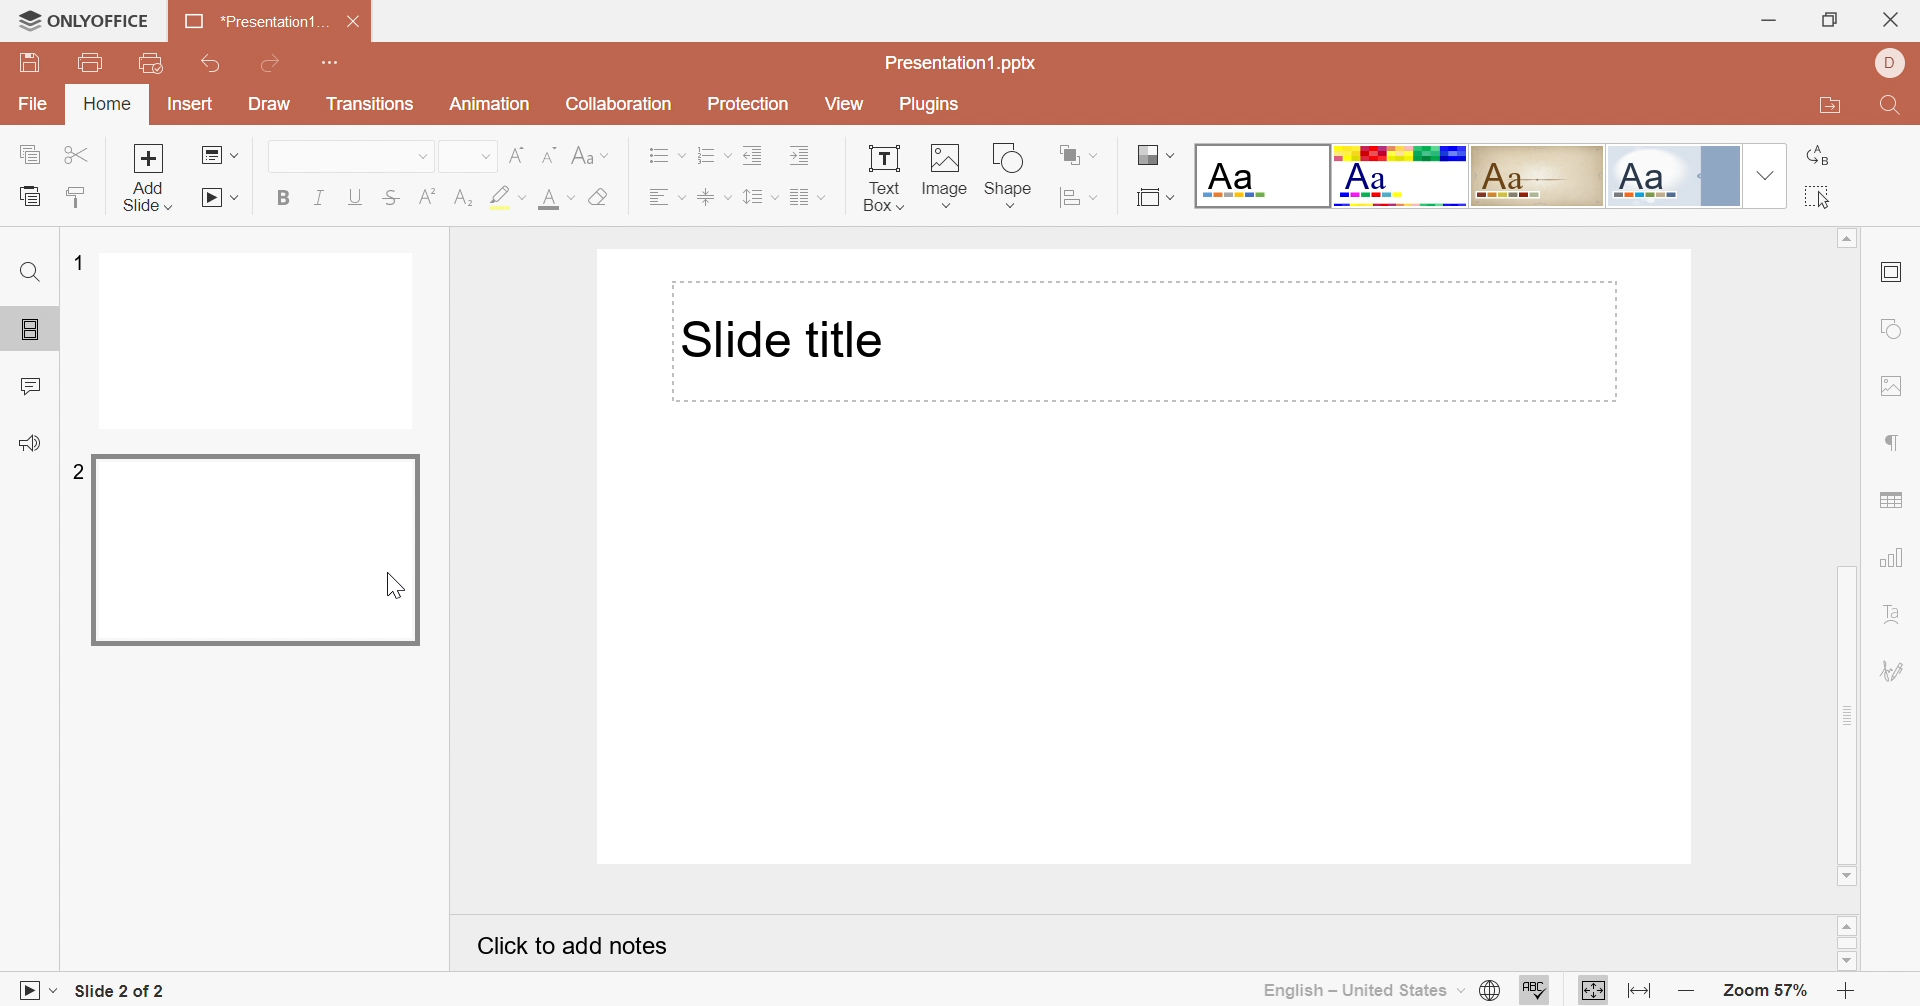  What do you see at coordinates (489, 102) in the screenshot?
I see `Animation` at bounding box center [489, 102].